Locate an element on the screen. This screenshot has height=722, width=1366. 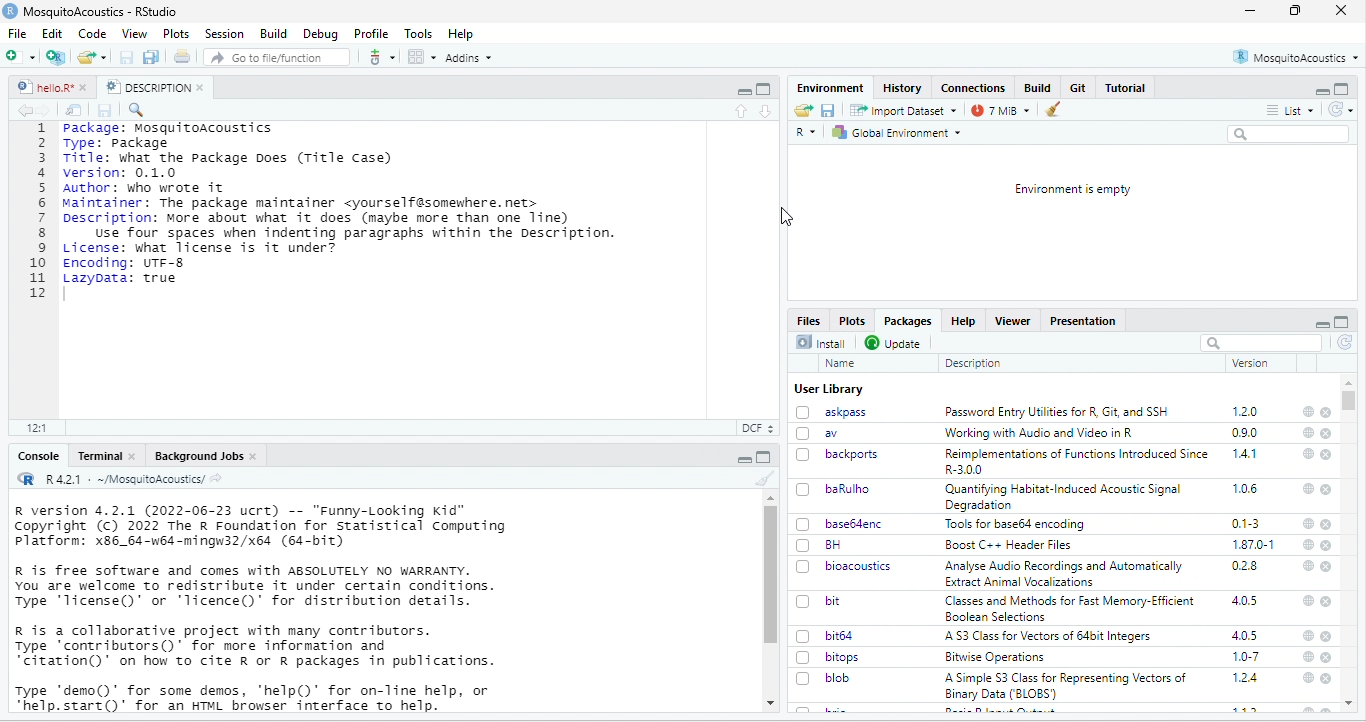
R is free software and comes with ABSOLUTELY NO WARRANTY.
You are welcome to redistribute it under certain conditions.
Type 'license()' or 'licence()' for distribution details. is located at coordinates (260, 586).